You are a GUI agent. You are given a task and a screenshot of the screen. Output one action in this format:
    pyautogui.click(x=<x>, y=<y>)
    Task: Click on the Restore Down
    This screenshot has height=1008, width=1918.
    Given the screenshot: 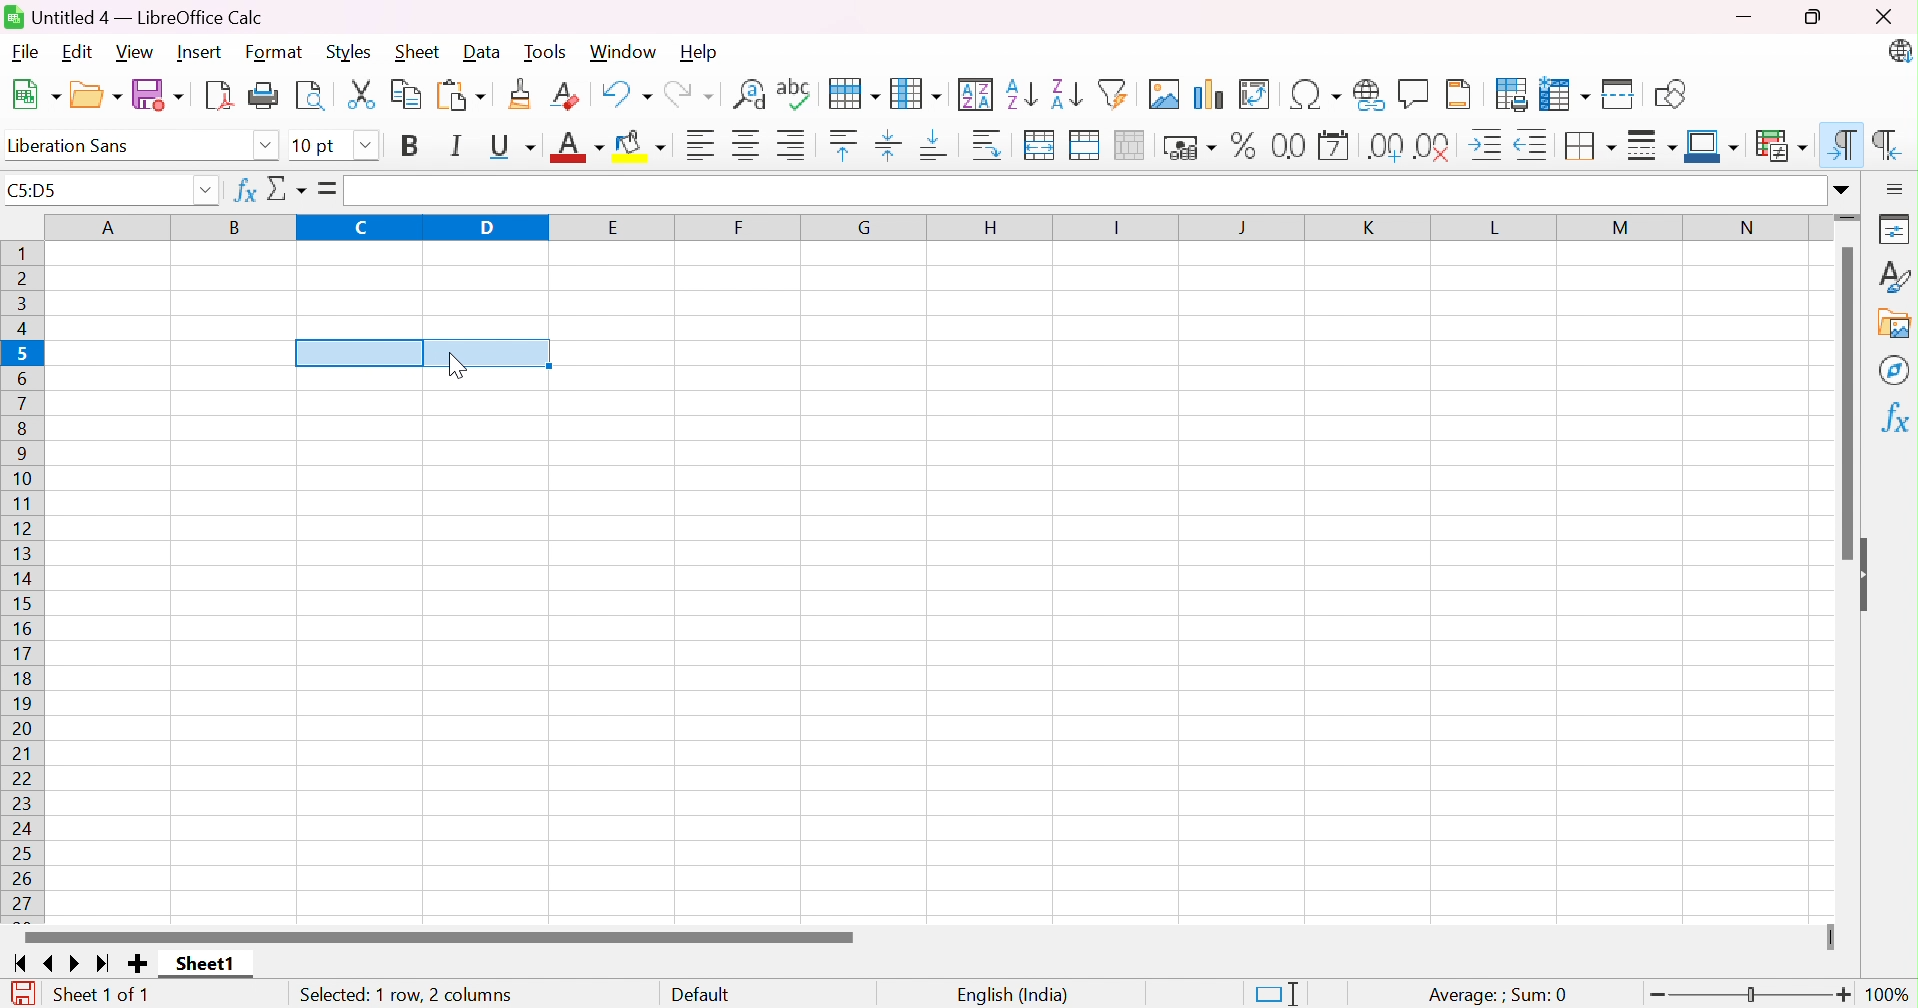 What is the action you would take?
    pyautogui.click(x=1814, y=16)
    